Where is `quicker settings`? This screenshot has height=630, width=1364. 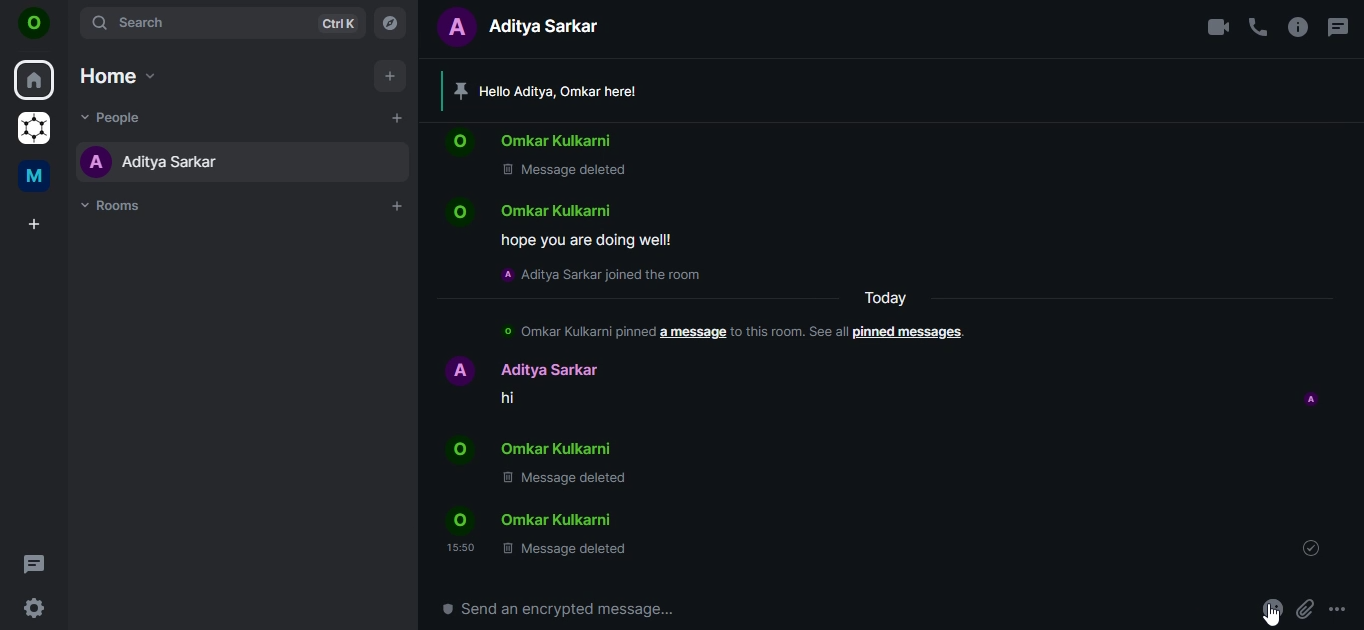
quicker settings is located at coordinates (35, 608).